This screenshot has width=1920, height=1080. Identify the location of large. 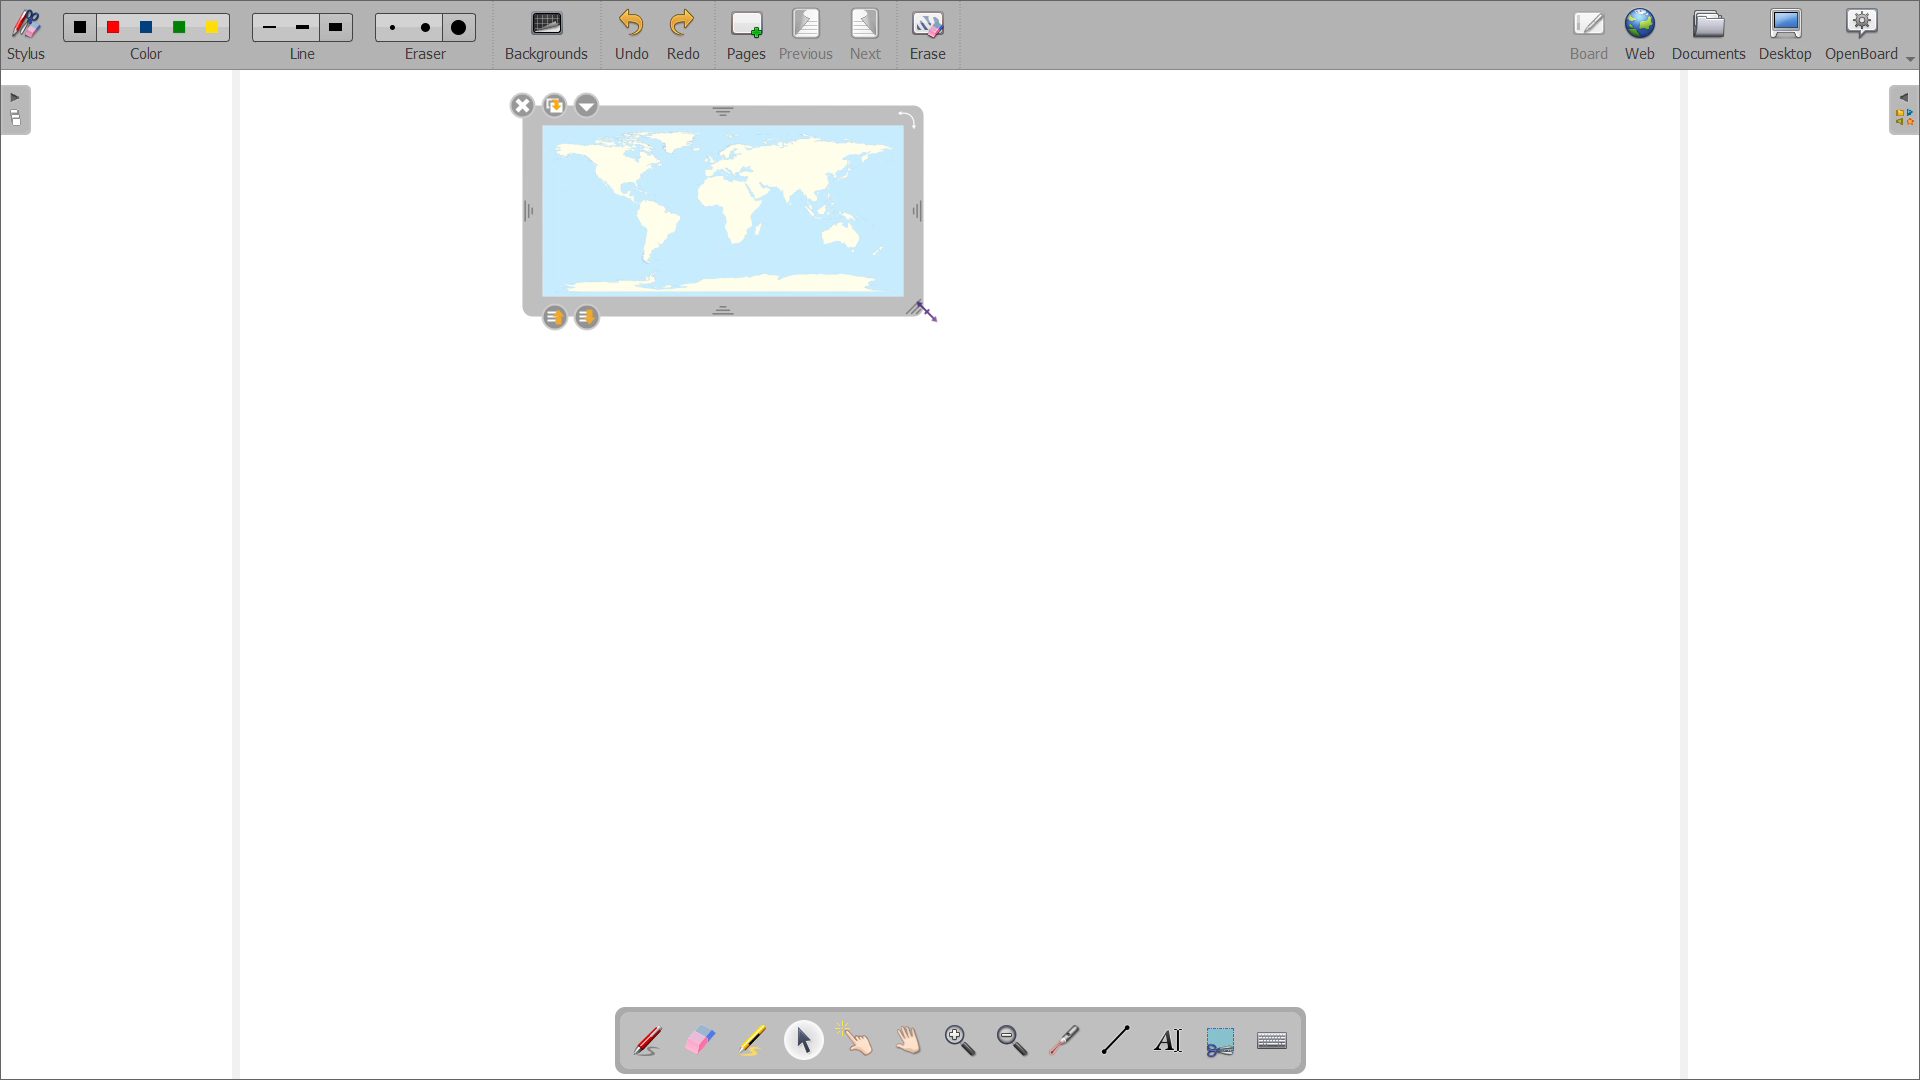
(460, 27).